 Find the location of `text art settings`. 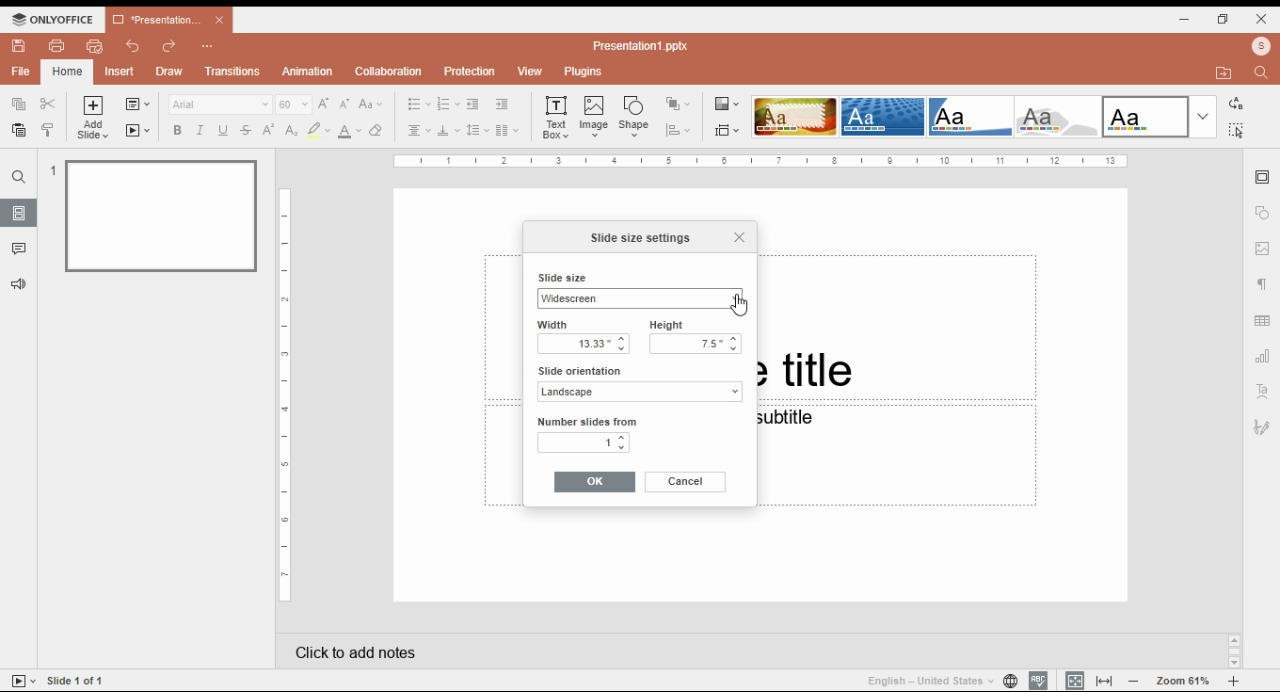

text art settings is located at coordinates (1263, 390).